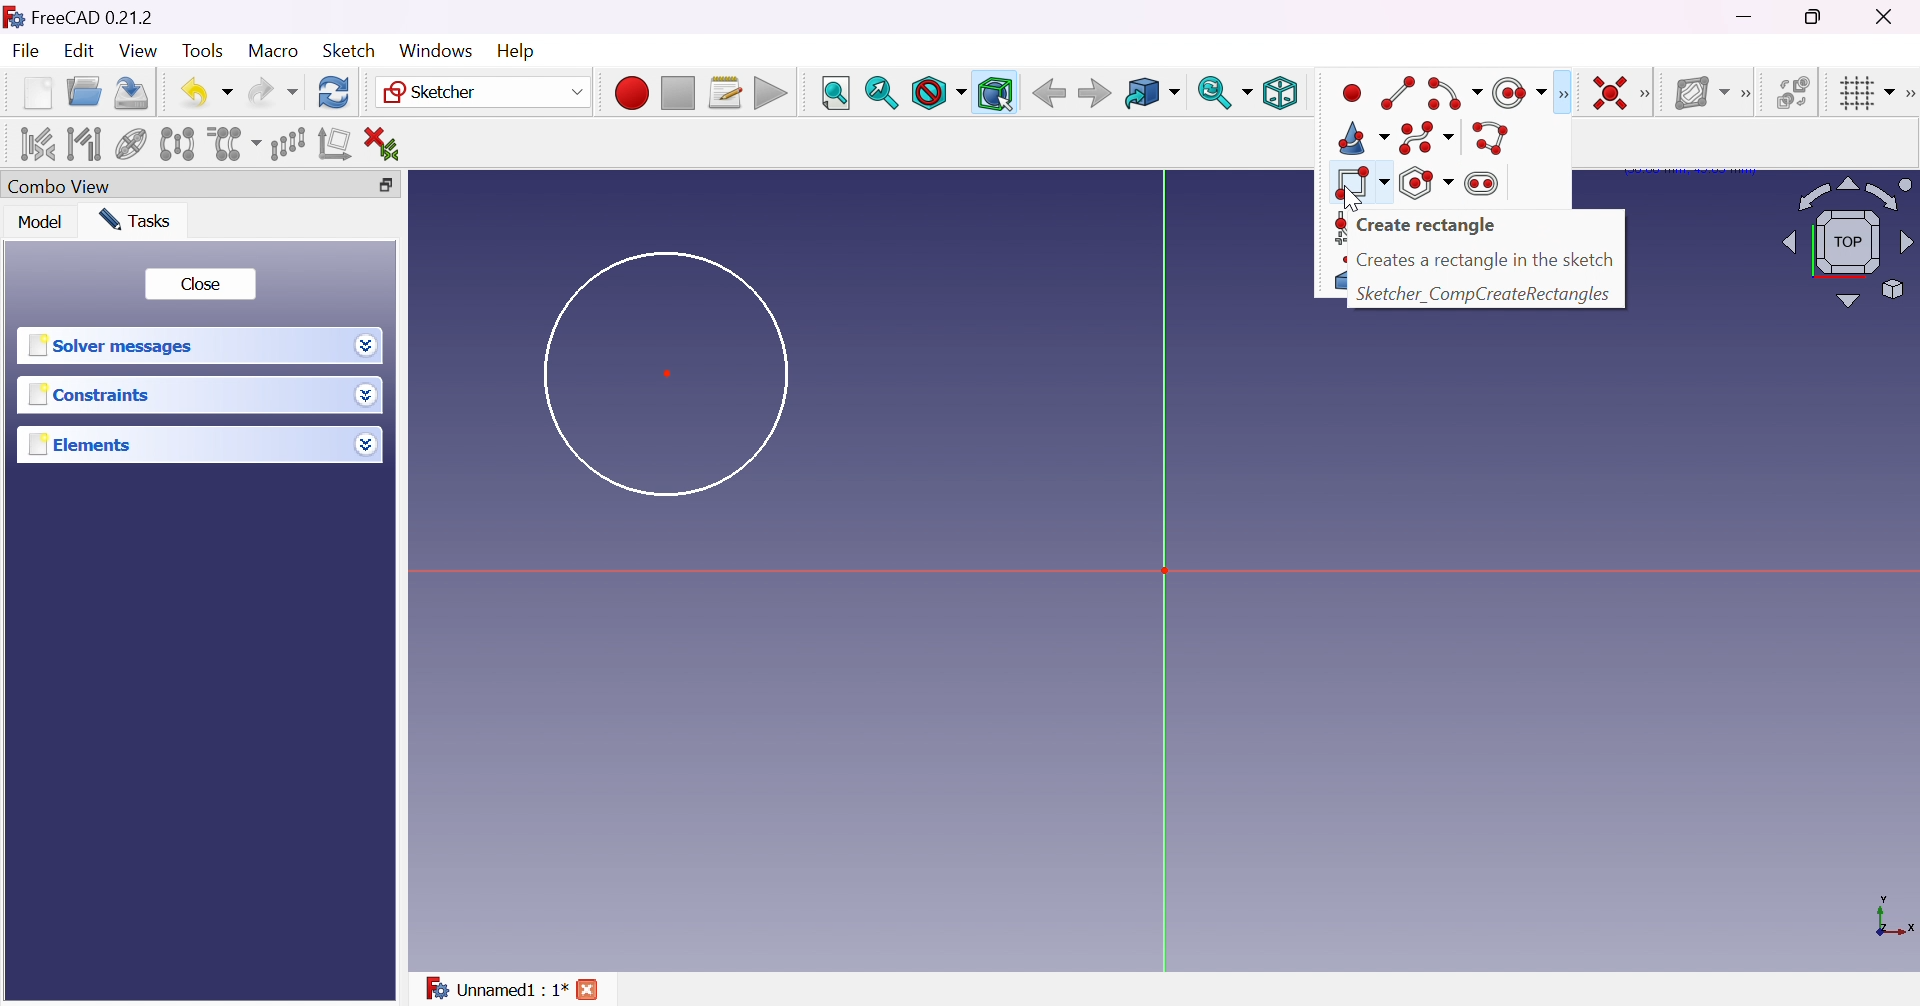 This screenshot has width=1920, height=1006. What do you see at coordinates (128, 91) in the screenshot?
I see `Save` at bounding box center [128, 91].